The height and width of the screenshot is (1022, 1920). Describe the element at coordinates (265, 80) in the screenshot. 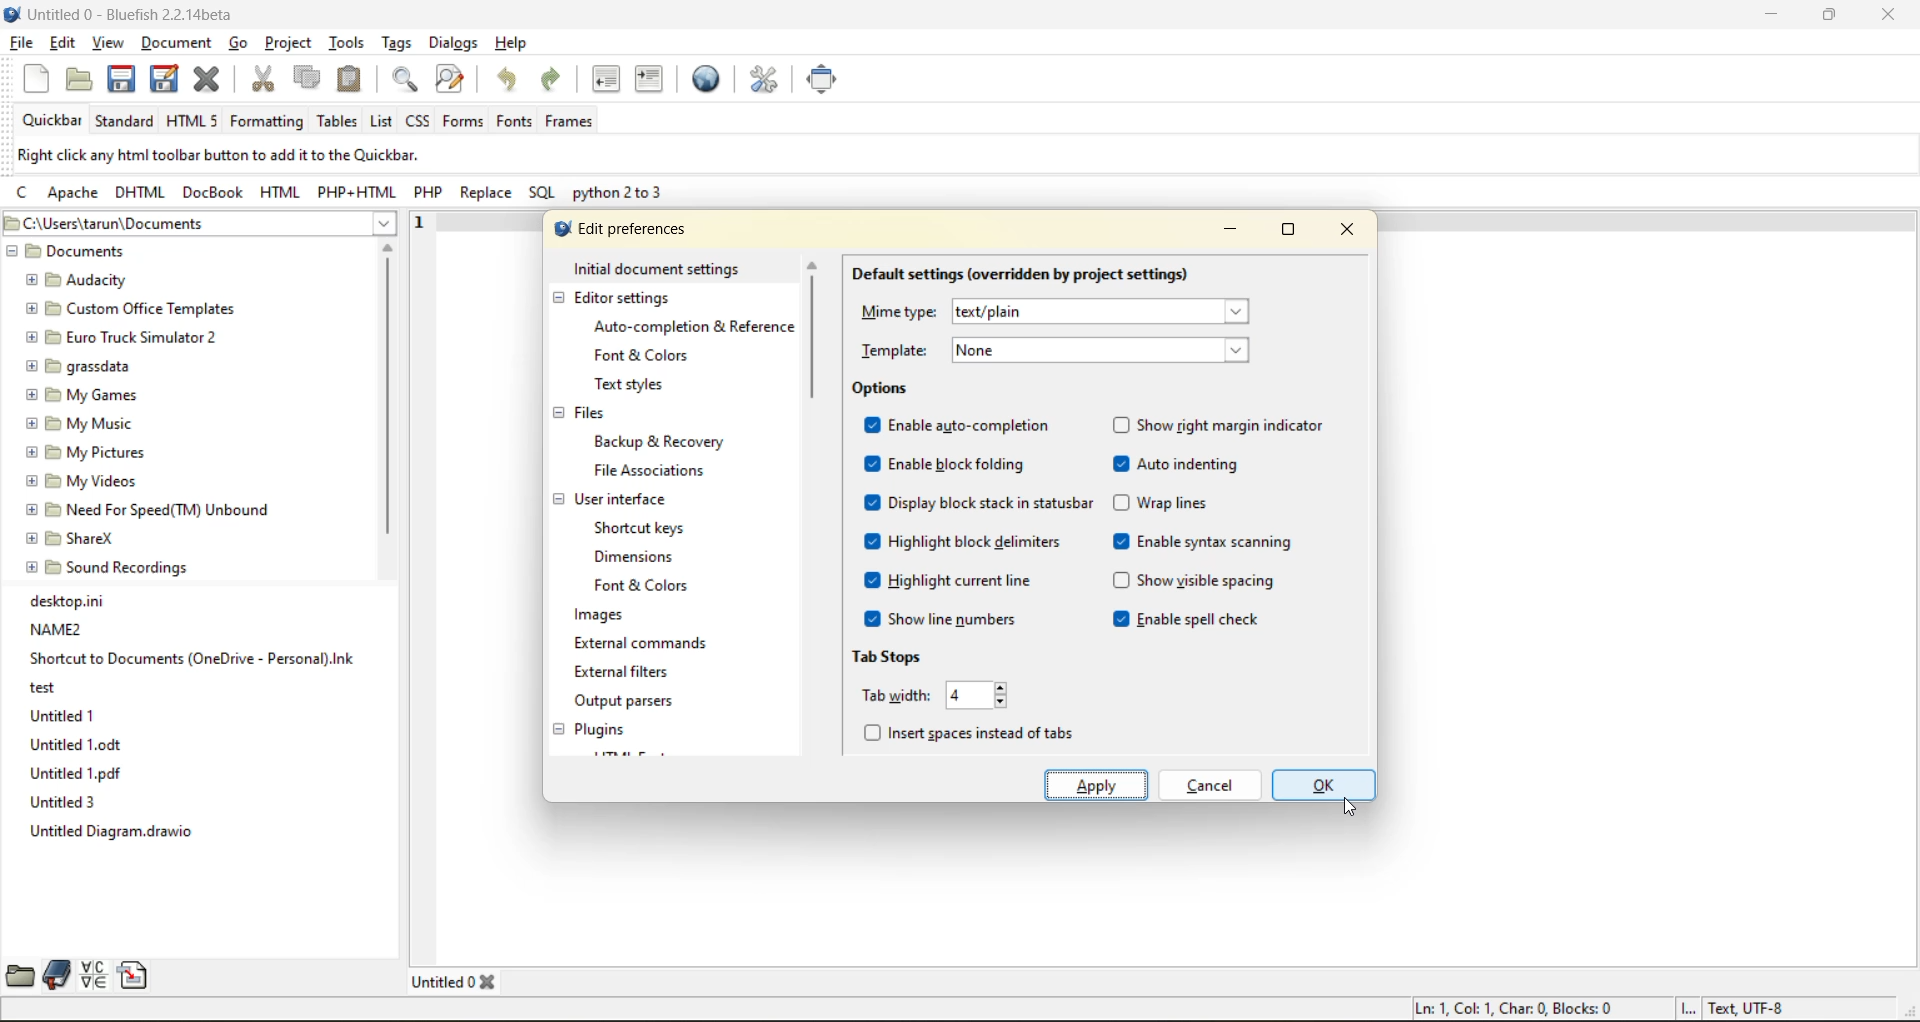

I see `cut` at that location.